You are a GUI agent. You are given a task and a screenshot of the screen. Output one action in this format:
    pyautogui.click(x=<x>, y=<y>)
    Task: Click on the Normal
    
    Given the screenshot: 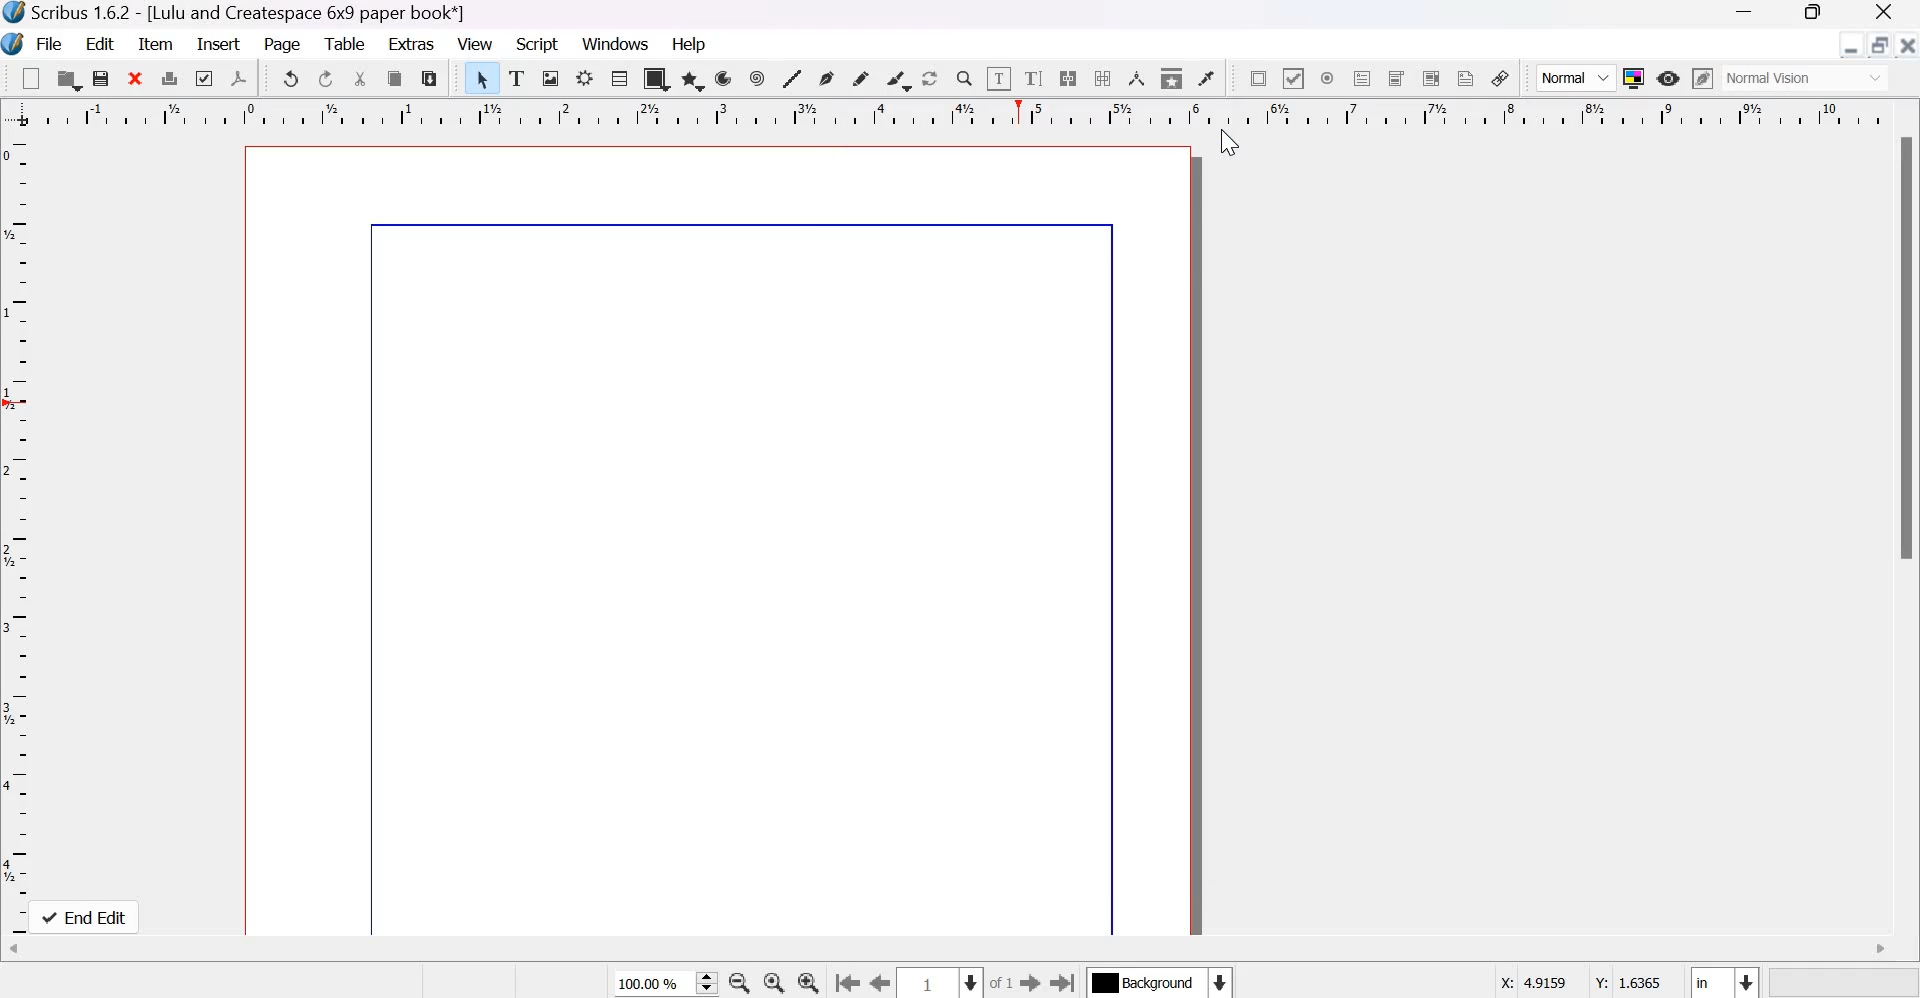 What is the action you would take?
    pyautogui.click(x=1577, y=79)
    